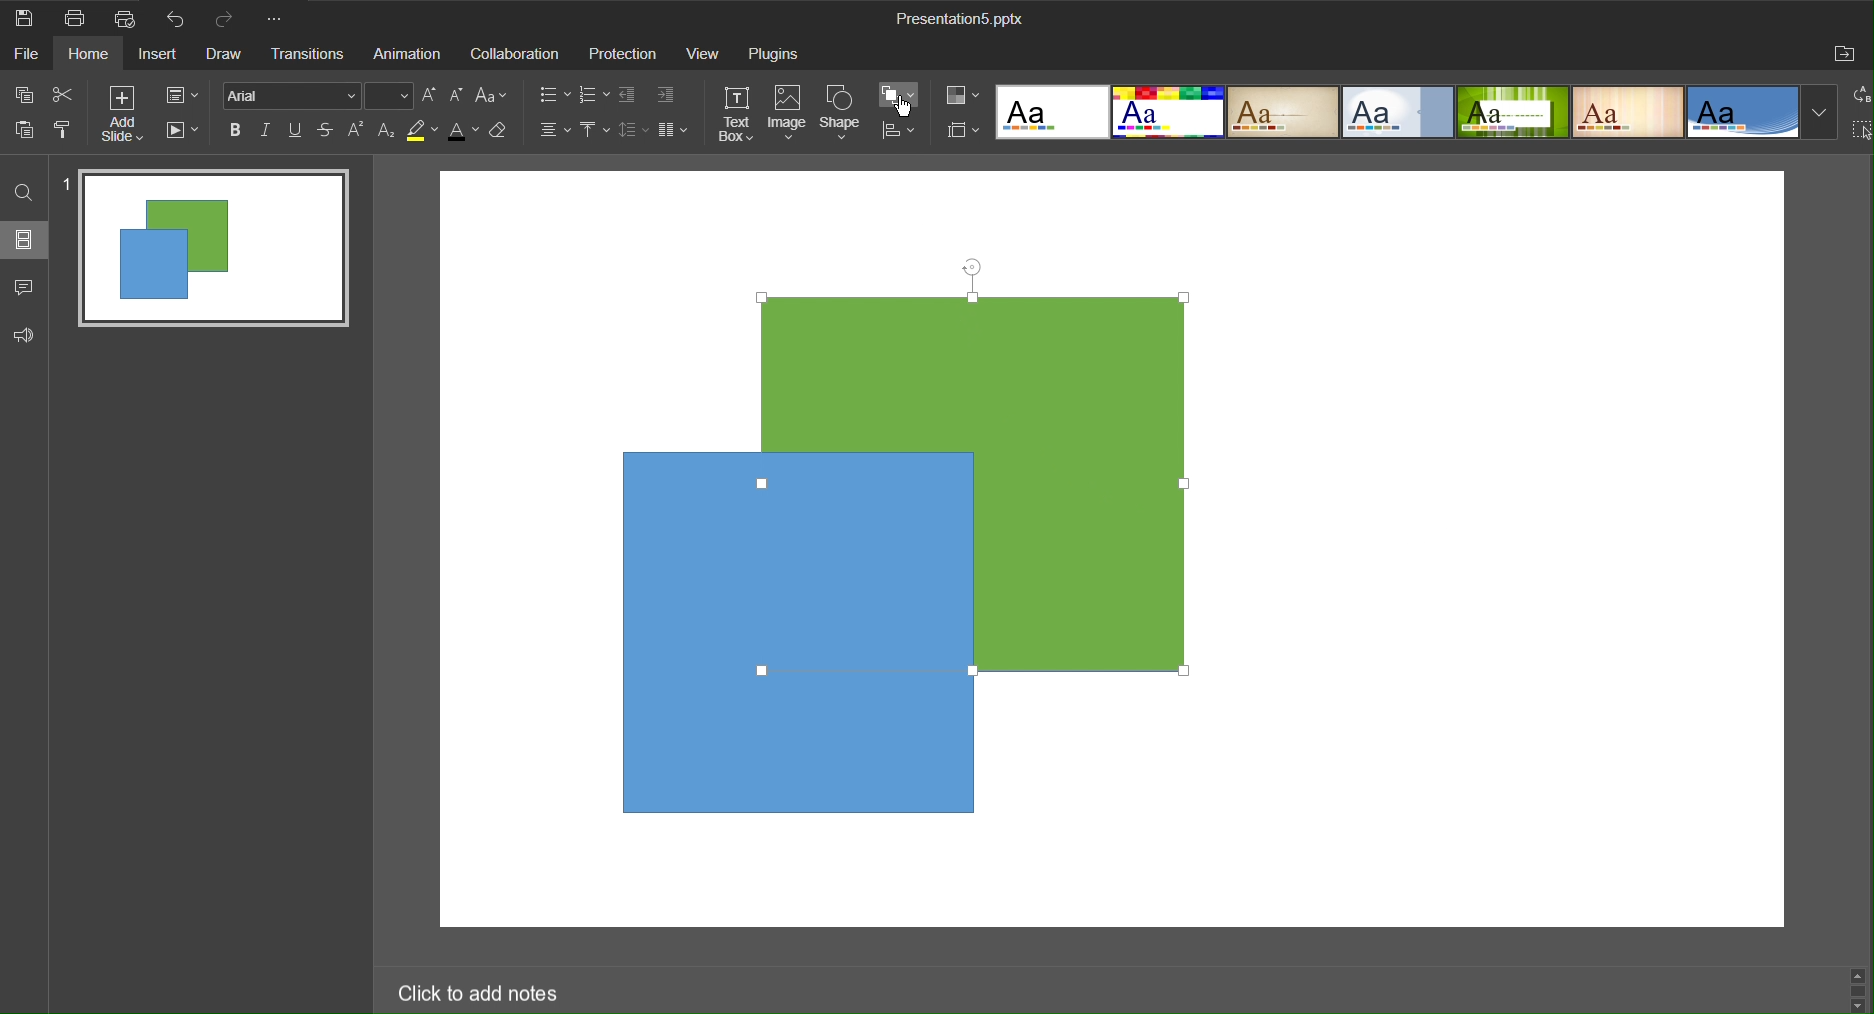  Describe the element at coordinates (184, 132) in the screenshot. I see `Playback` at that location.